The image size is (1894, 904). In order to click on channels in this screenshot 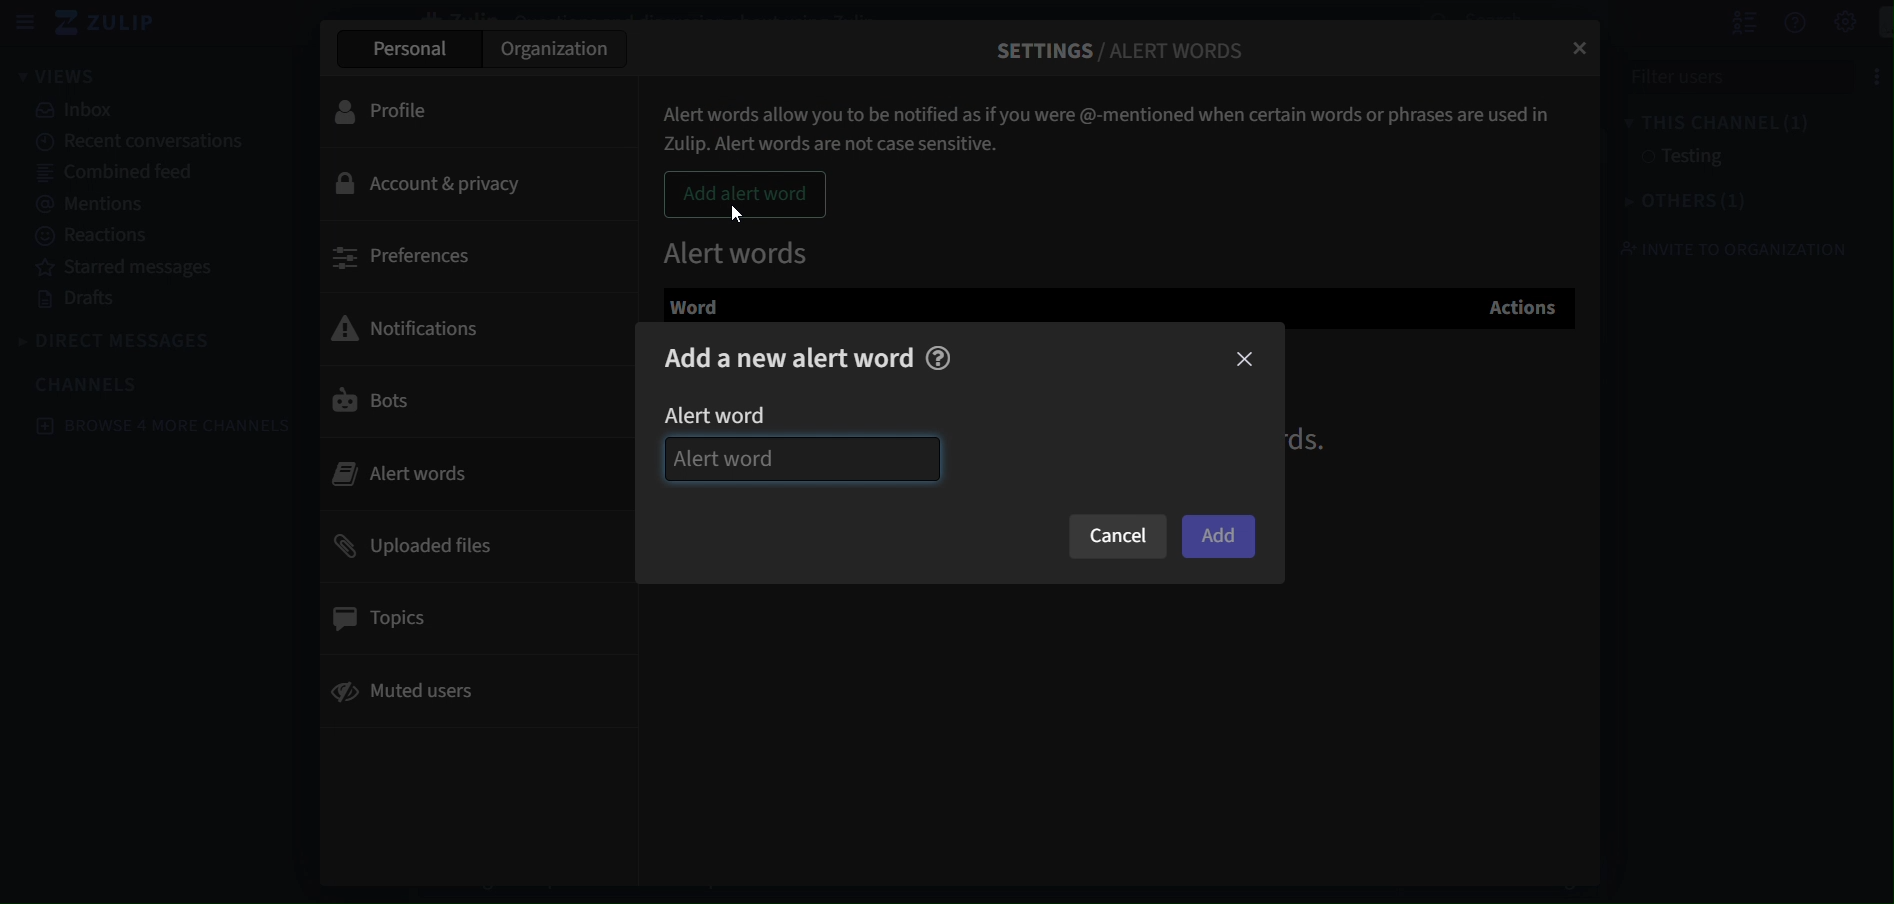, I will do `click(91, 384)`.